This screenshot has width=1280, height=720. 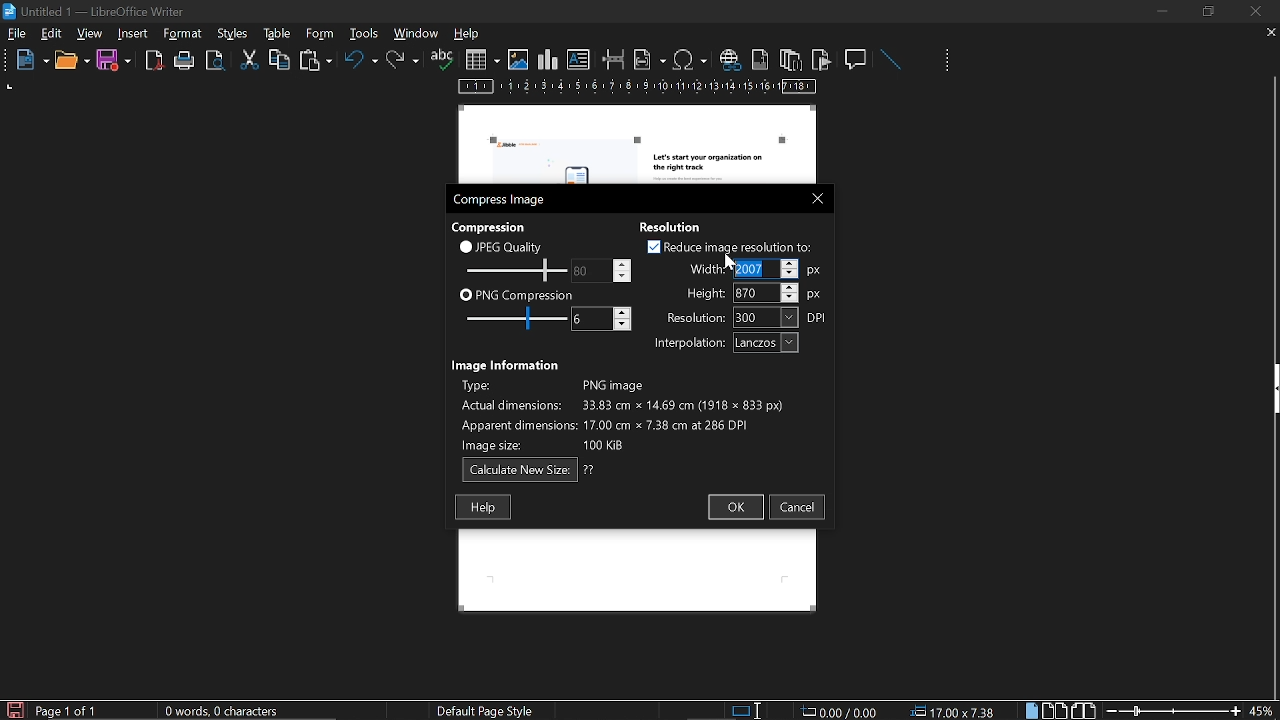 I want to click on height, so click(x=754, y=292).